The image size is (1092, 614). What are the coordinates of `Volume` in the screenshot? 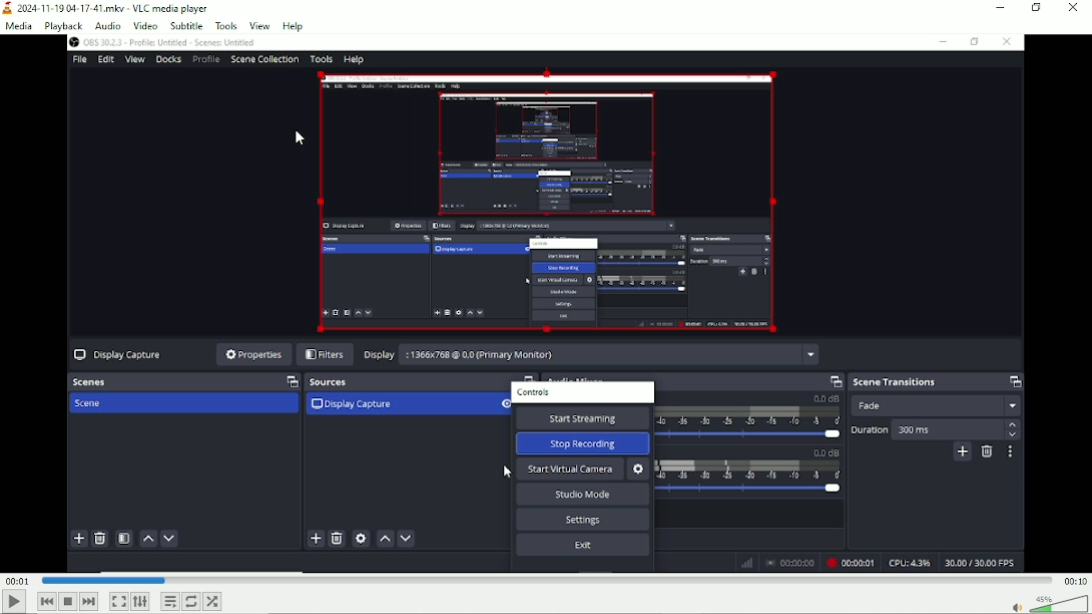 It's located at (1047, 603).